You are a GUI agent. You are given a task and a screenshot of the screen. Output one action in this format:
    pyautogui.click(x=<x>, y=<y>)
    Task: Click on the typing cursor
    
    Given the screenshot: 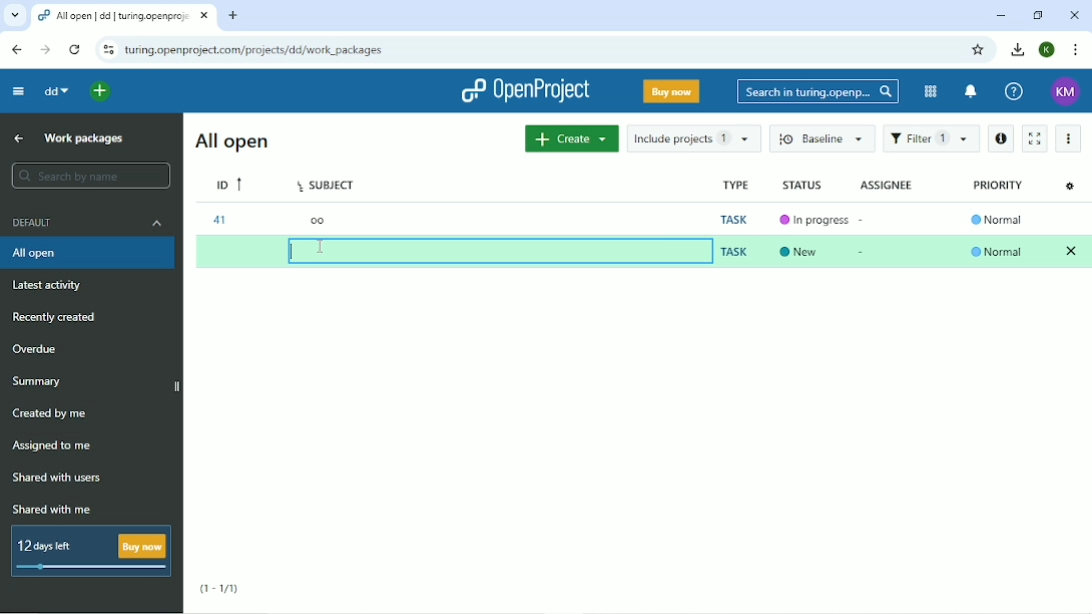 What is the action you would take?
    pyautogui.click(x=287, y=248)
    